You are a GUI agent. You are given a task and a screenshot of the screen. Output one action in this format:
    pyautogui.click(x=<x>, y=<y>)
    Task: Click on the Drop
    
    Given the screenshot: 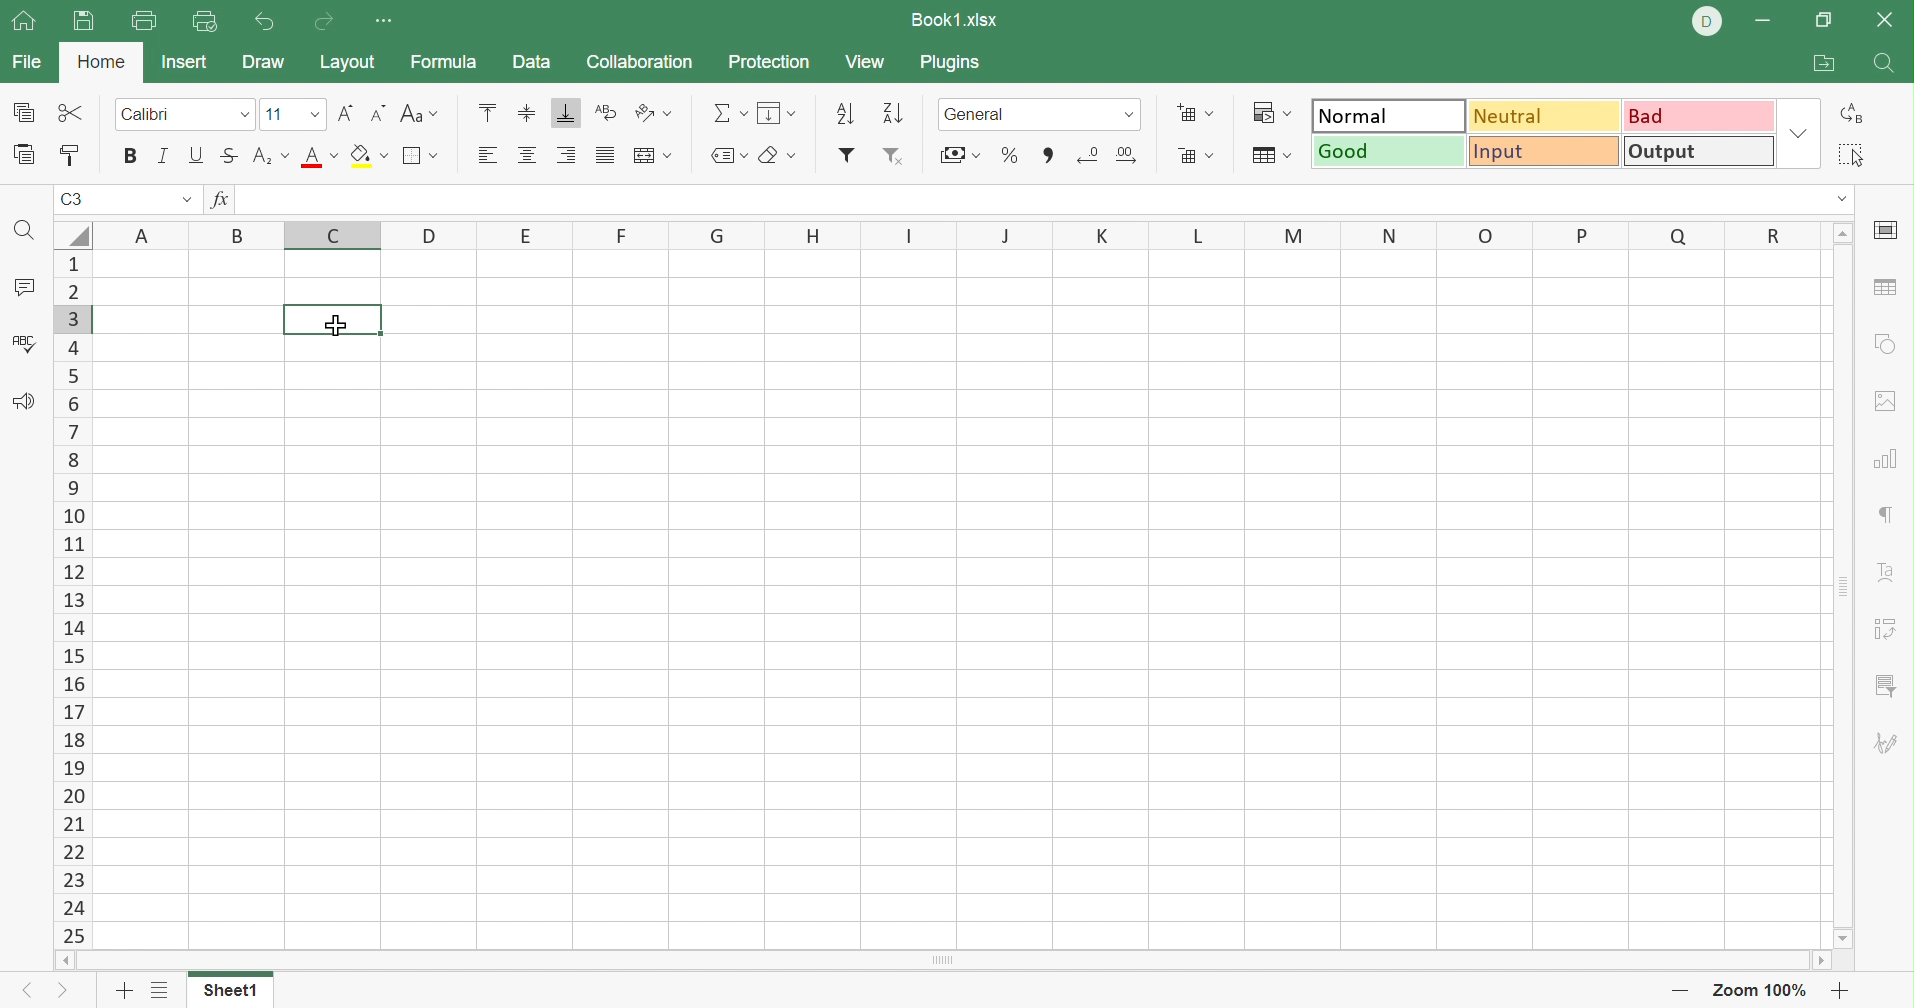 What is the action you would take?
    pyautogui.click(x=1798, y=132)
    